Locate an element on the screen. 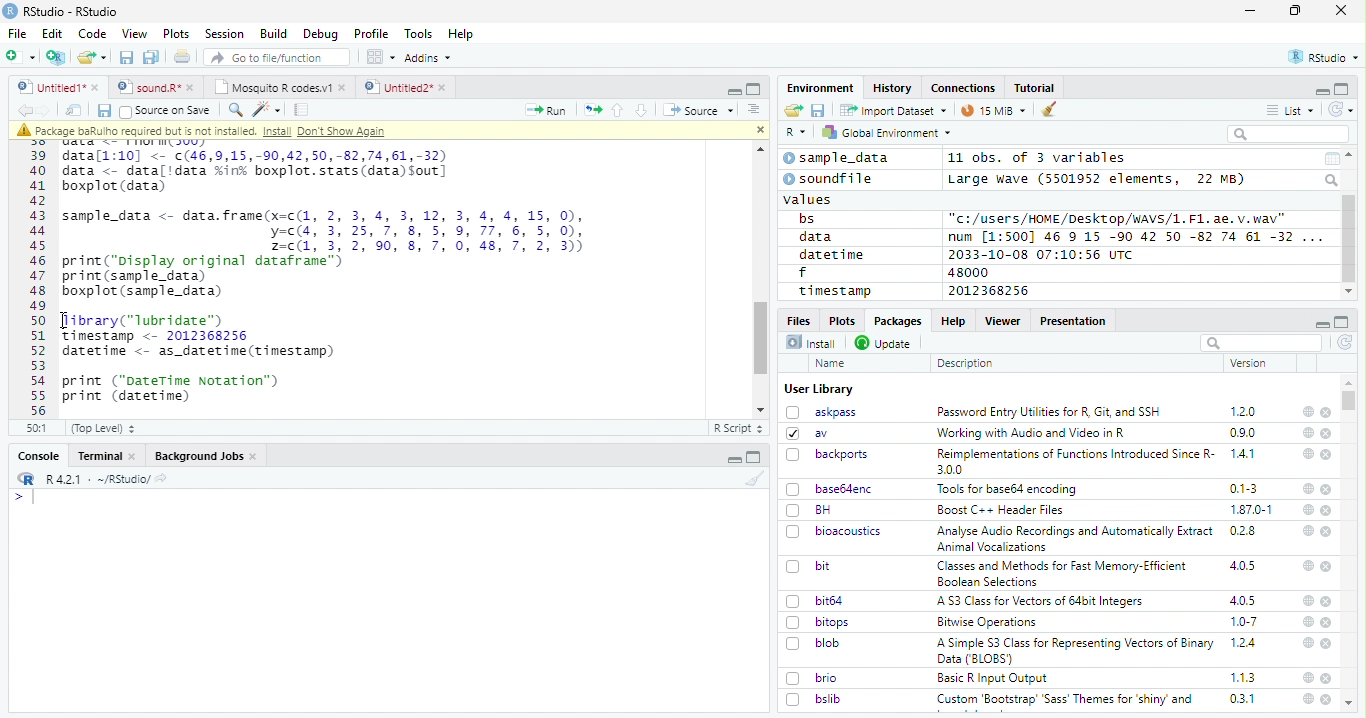  Untitled2* is located at coordinates (409, 88).